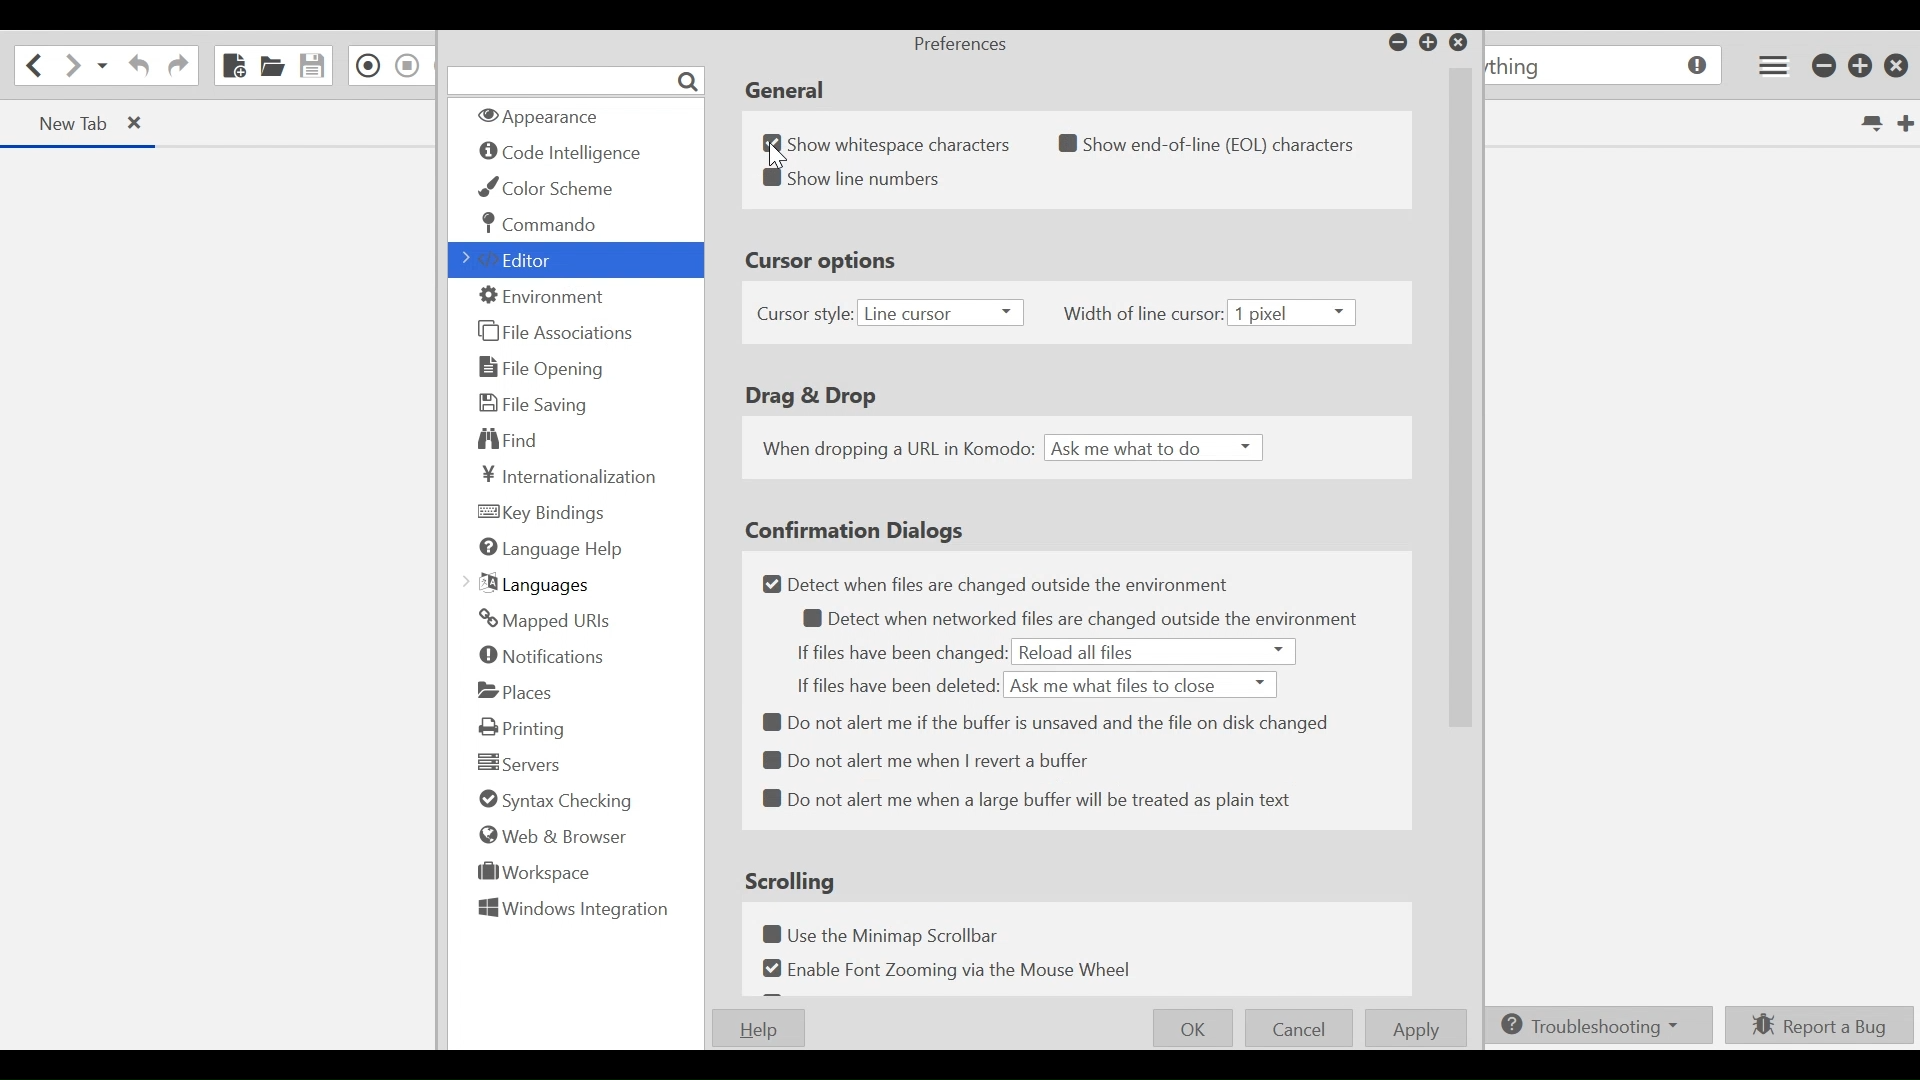 The height and width of the screenshot is (1080, 1920). What do you see at coordinates (513, 260) in the screenshot?
I see `Editor` at bounding box center [513, 260].